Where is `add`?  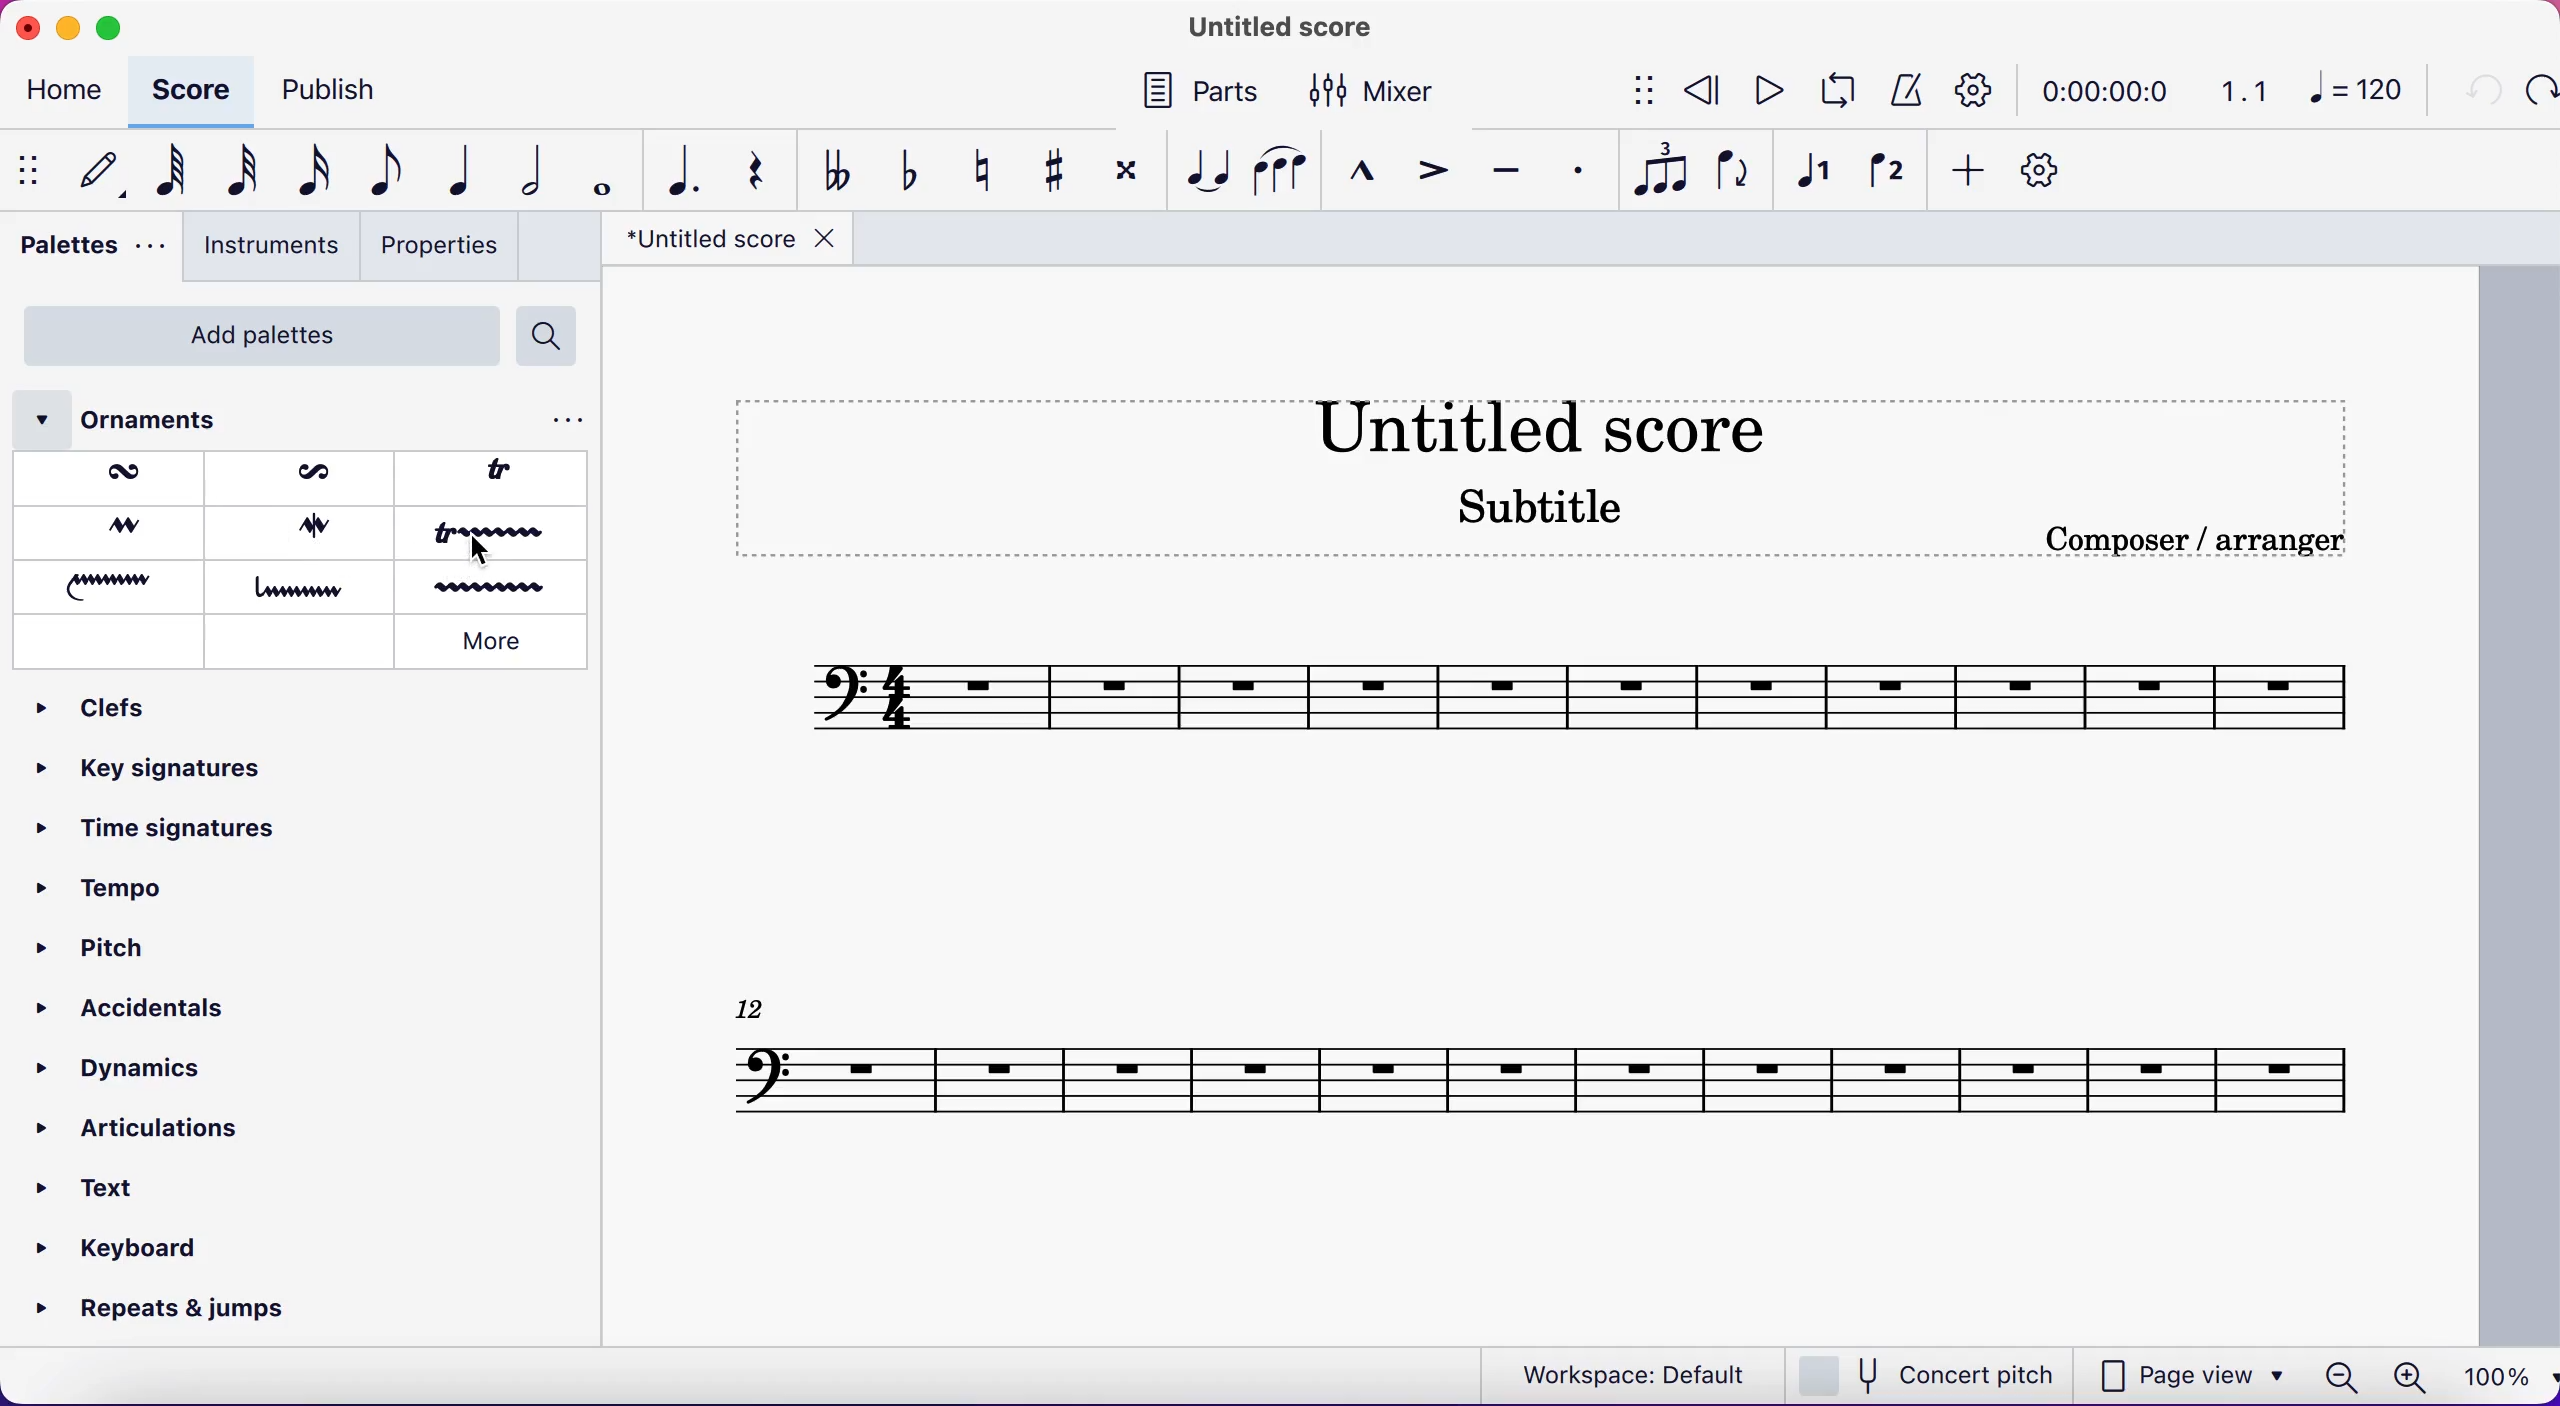 add is located at coordinates (1970, 173).